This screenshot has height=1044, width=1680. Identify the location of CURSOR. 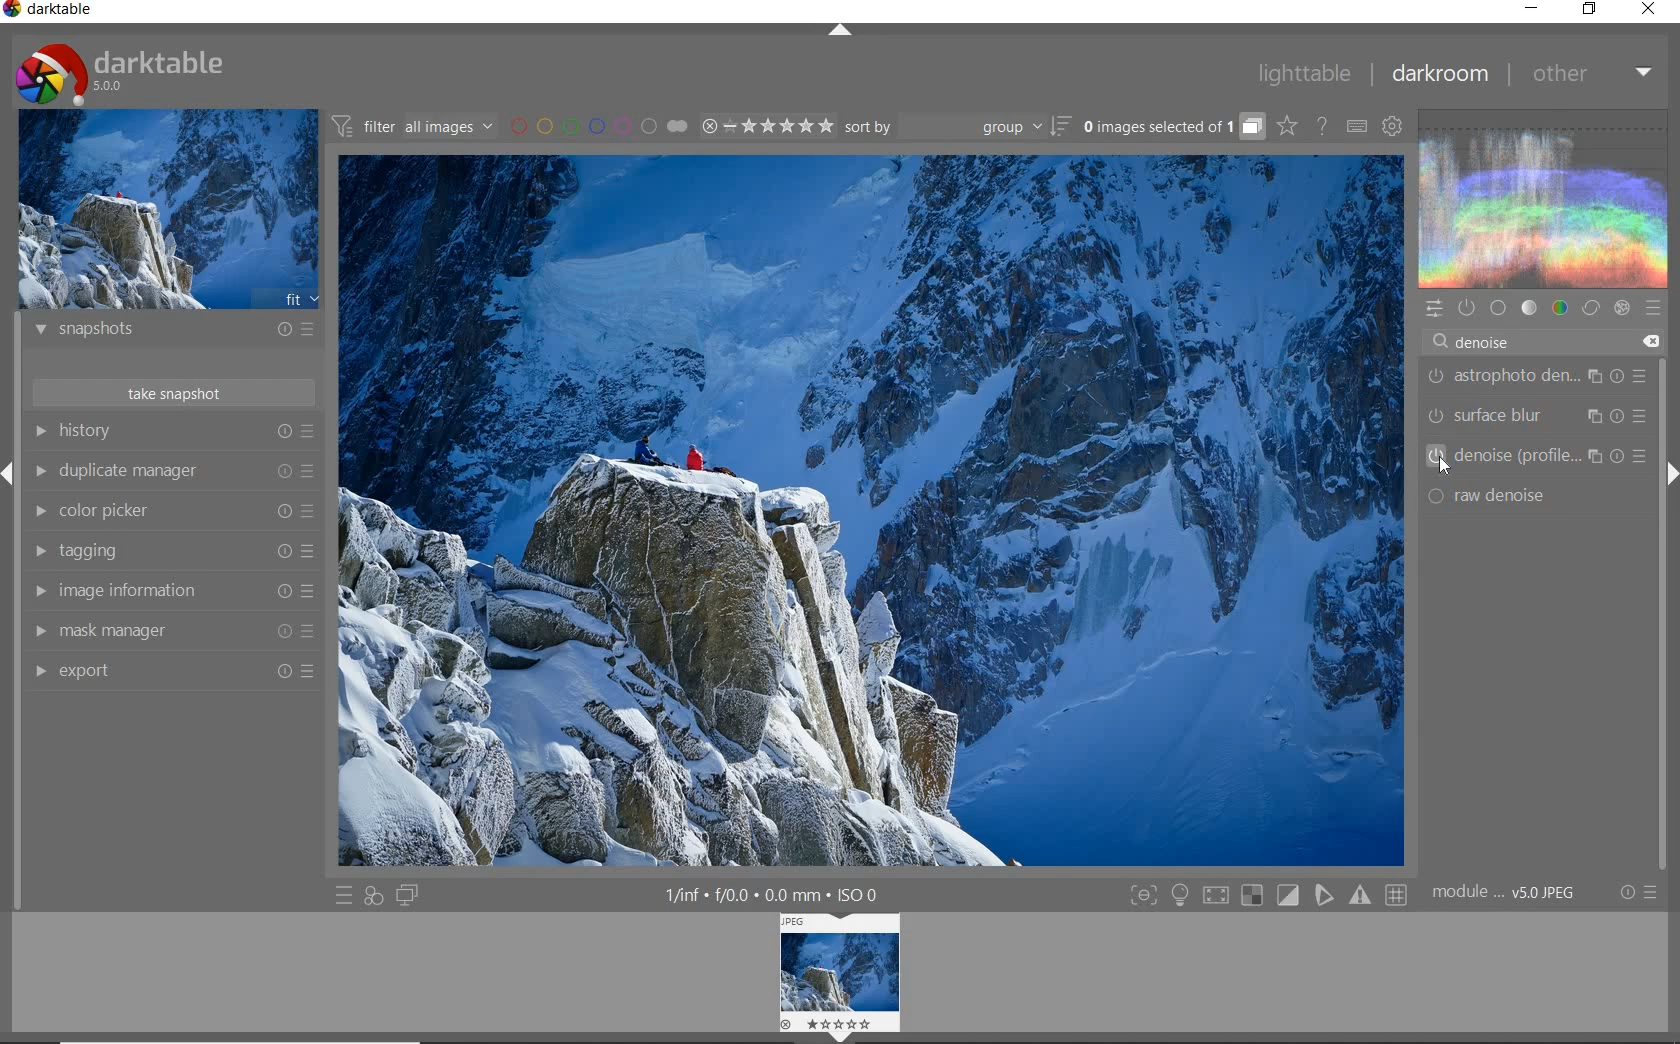
(1443, 469).